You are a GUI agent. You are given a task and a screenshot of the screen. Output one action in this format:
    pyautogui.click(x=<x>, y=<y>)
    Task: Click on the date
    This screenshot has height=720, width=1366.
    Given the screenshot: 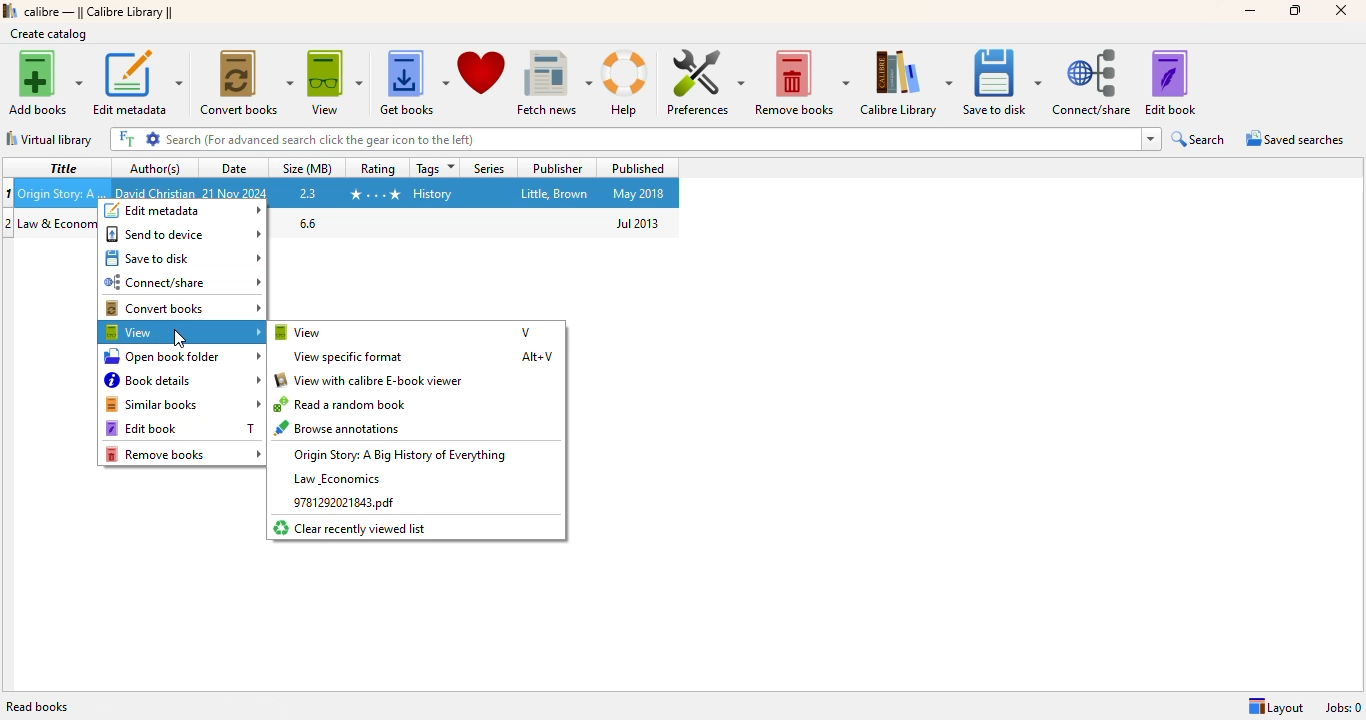 What is the action you would take?
    pyautogui.click(x=236, y=193)
    